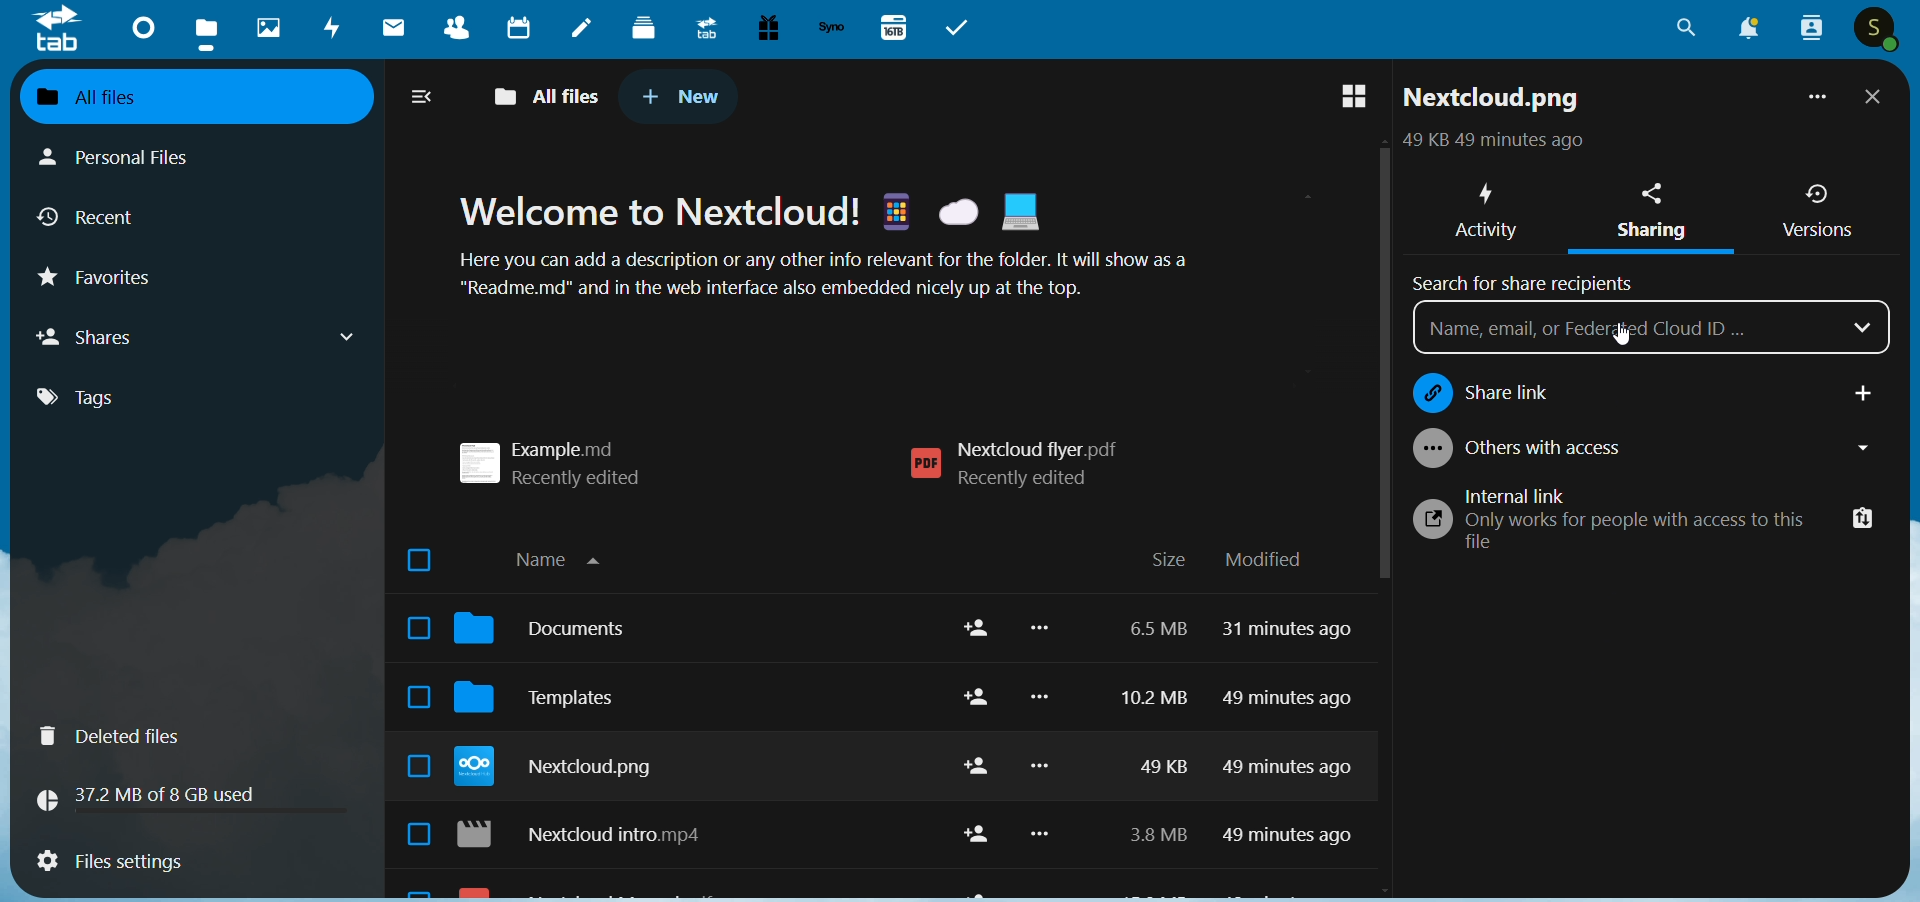  What do you see at coordinates (592, 838) in the screenshot?
I see `nextcloud intro ` at bounding box center [592, 838].